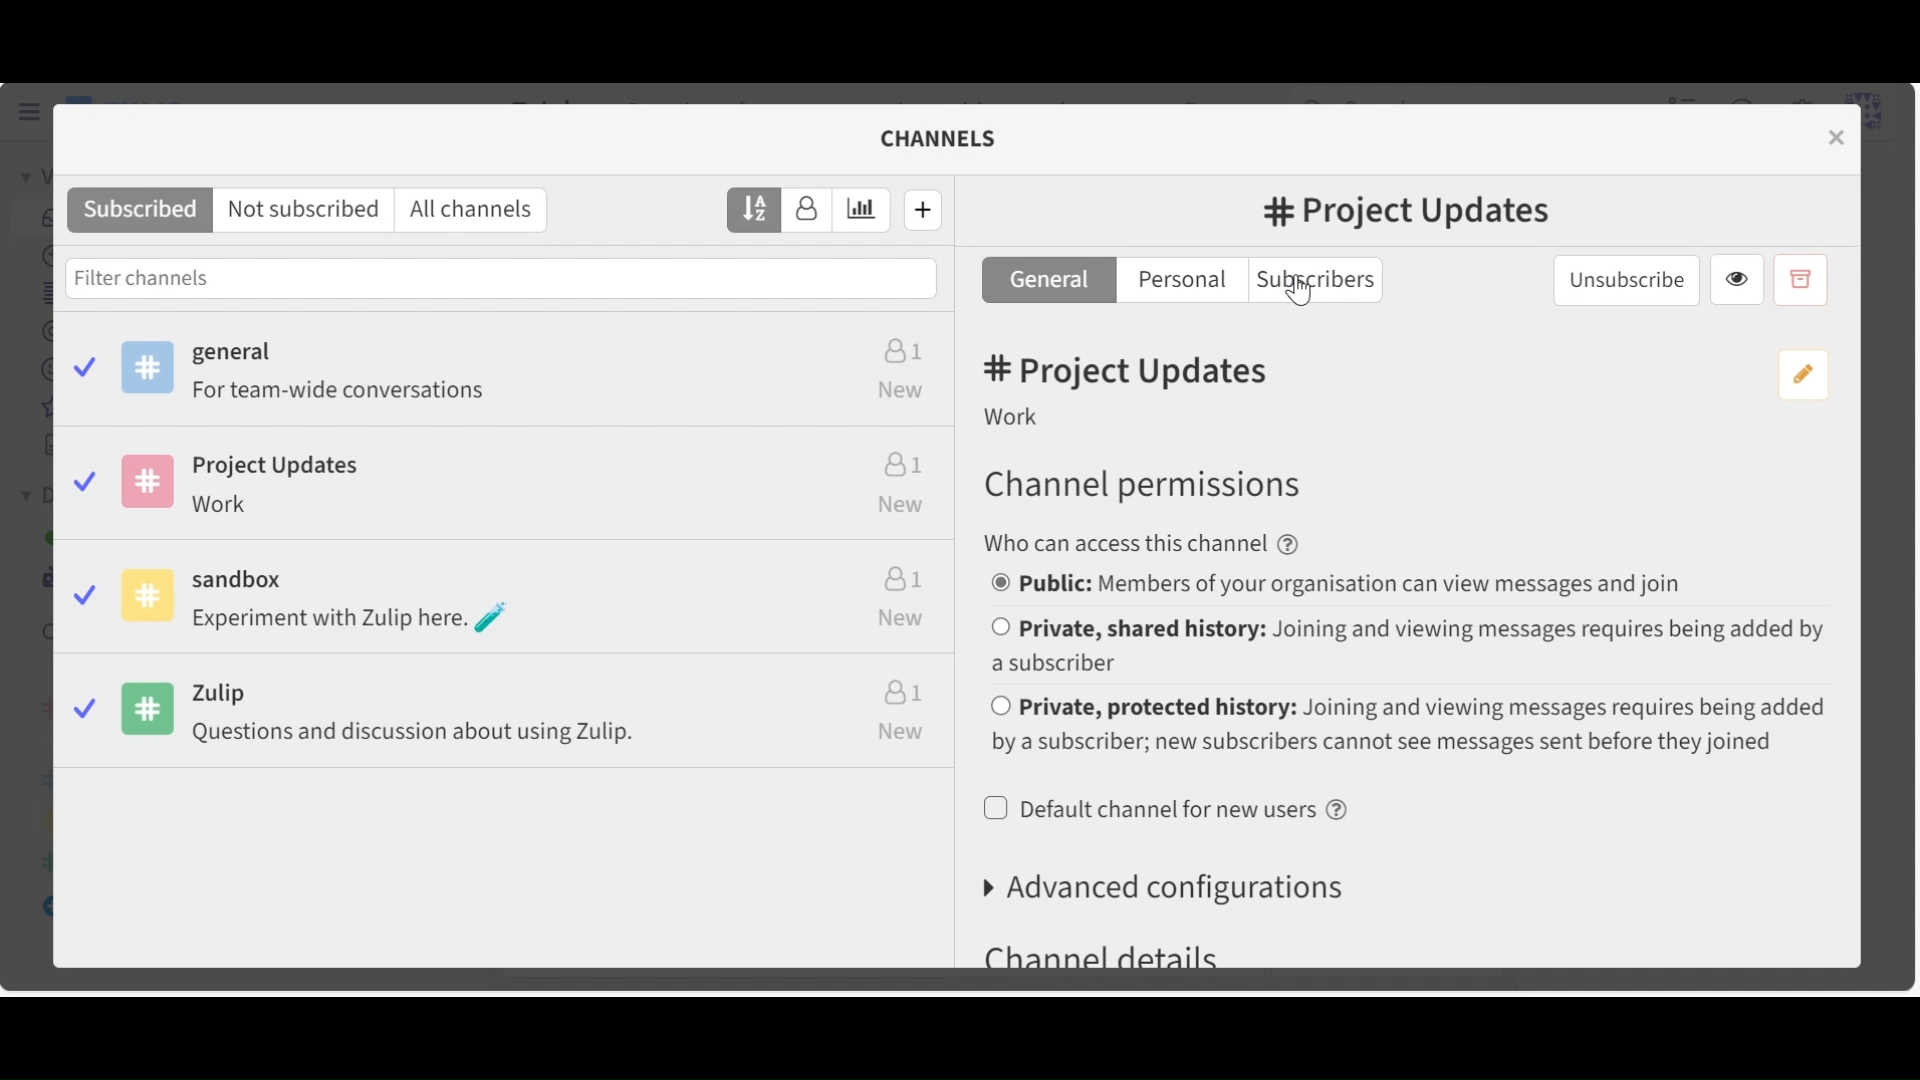  Describe the element at coordinates (302, 210) in the screenshot. I see `Not subscribed` at that location.